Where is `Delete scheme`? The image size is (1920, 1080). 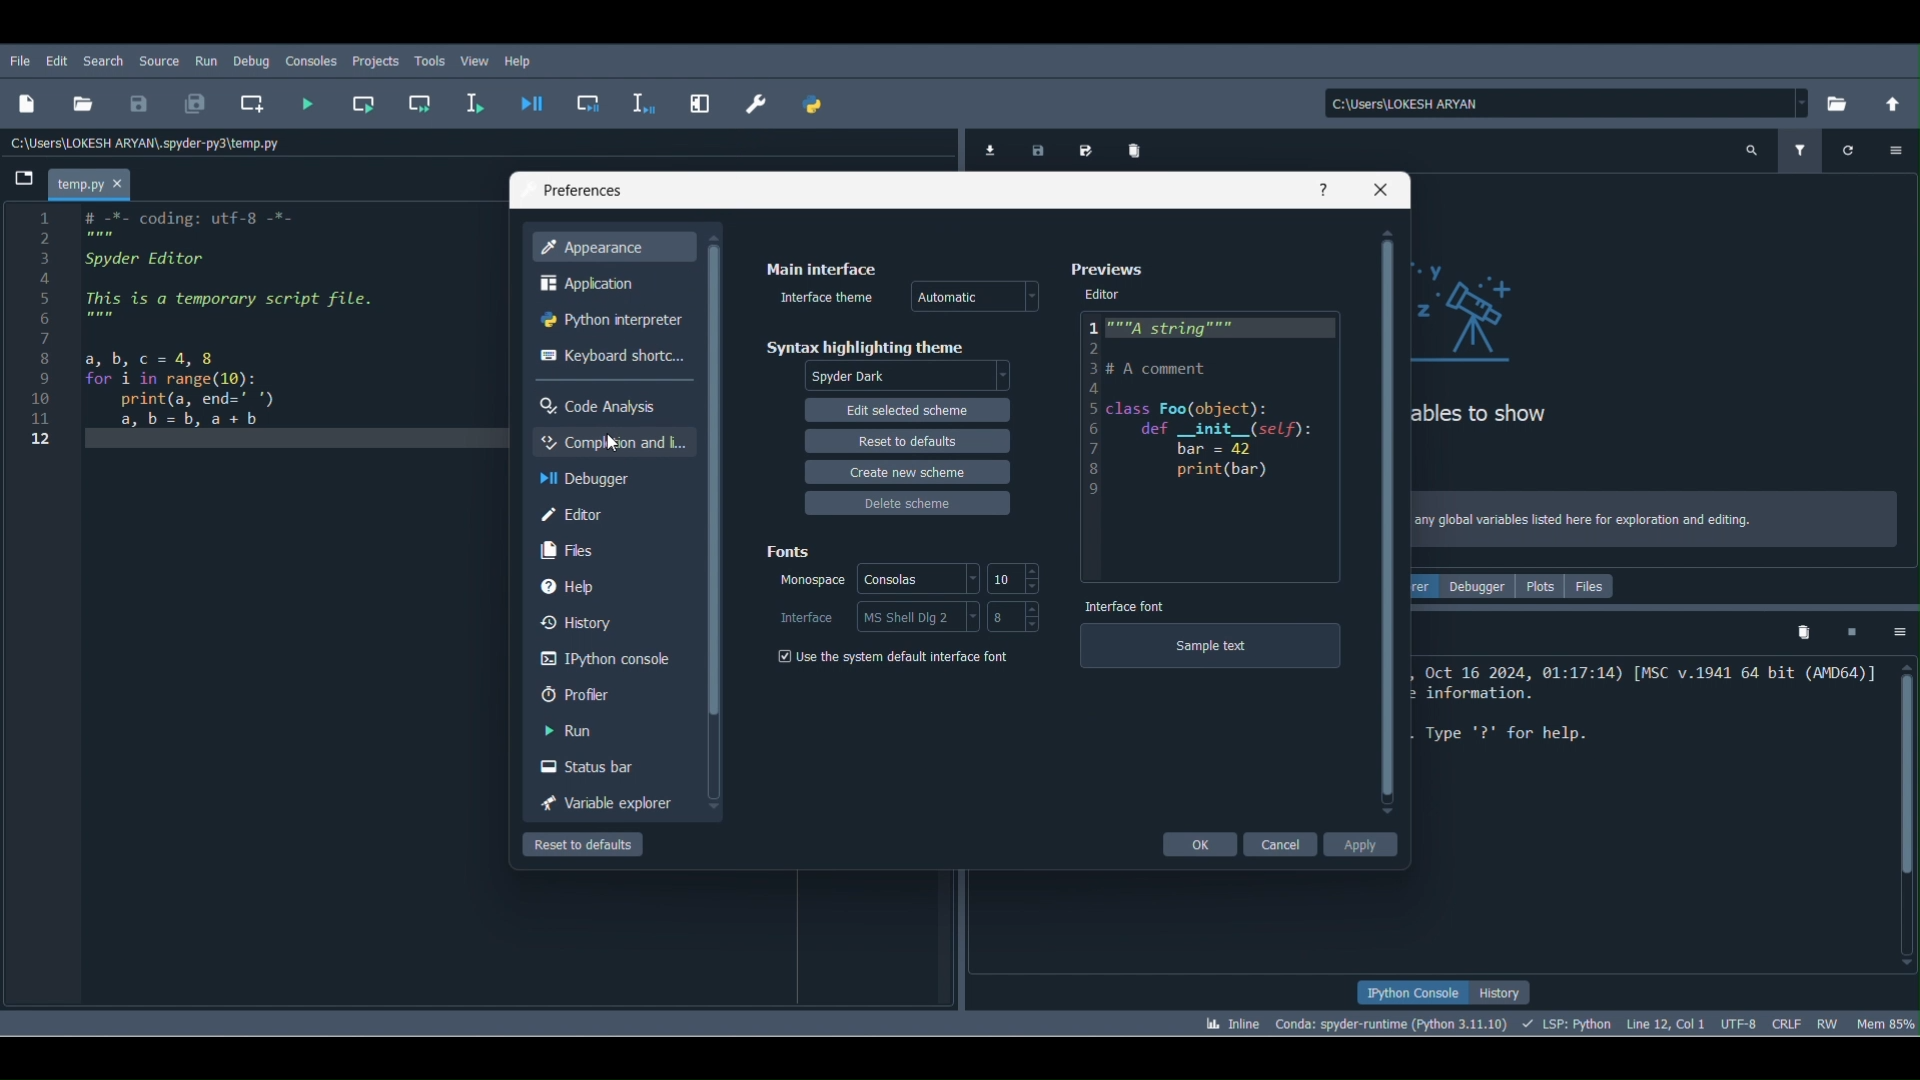 Delete scheme is located at coordinates (911, 508).